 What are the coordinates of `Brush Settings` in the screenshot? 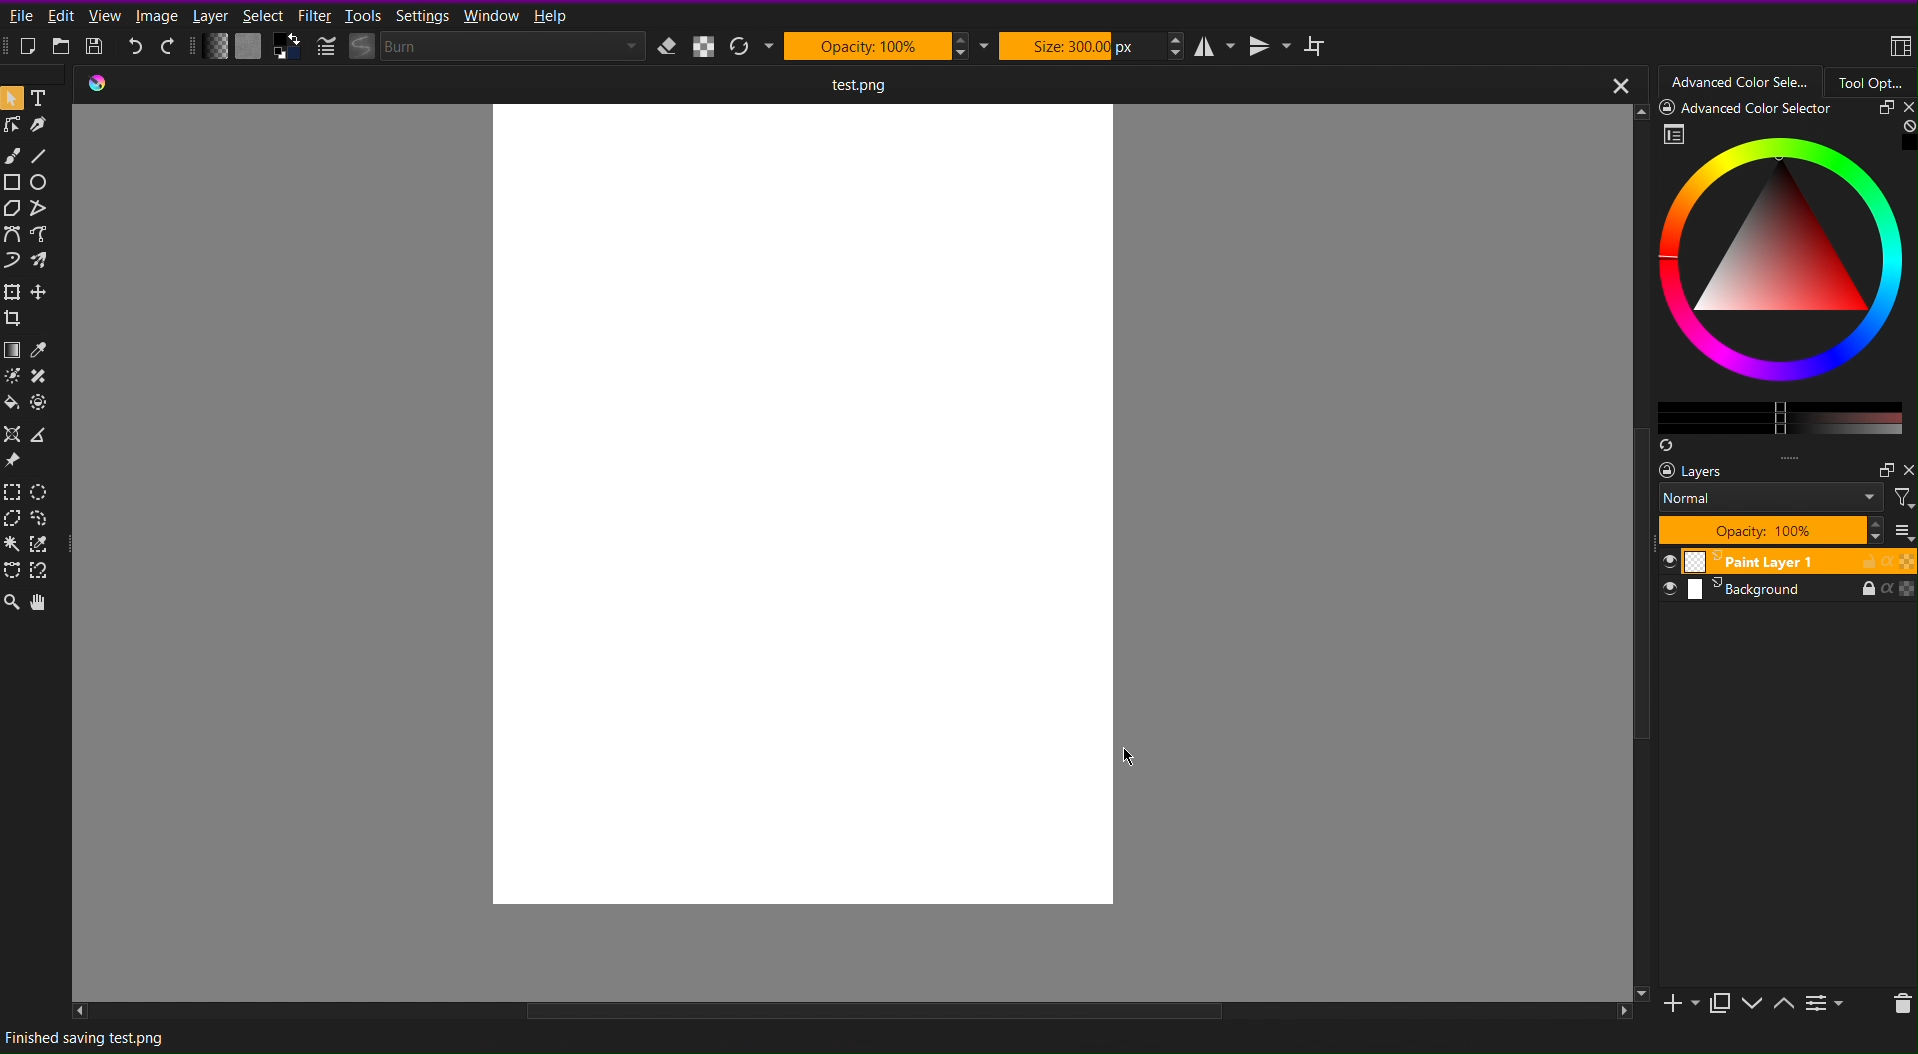 It's located at (477, 48).